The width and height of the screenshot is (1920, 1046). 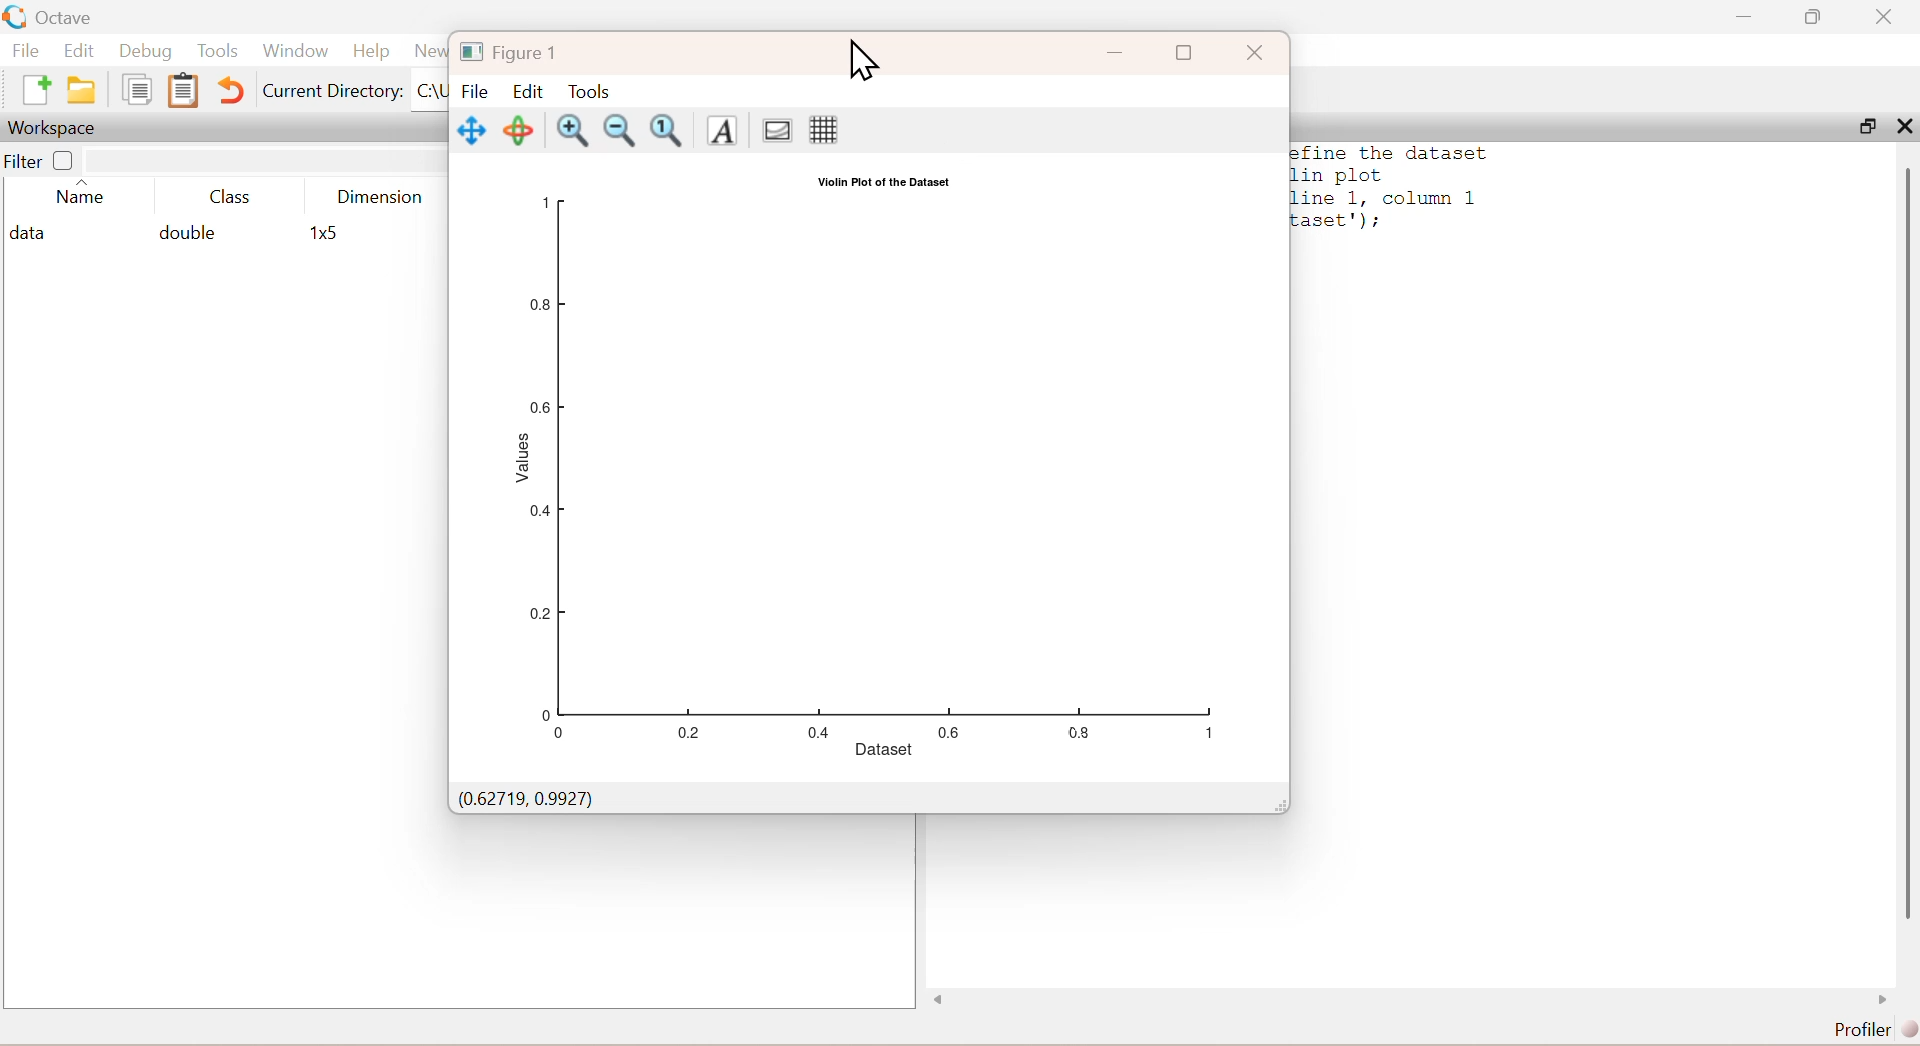 What do you see at coordinates (1883, 1000) in the screenshot?
I see `scroll right` at bounding box center [1883, 1000].